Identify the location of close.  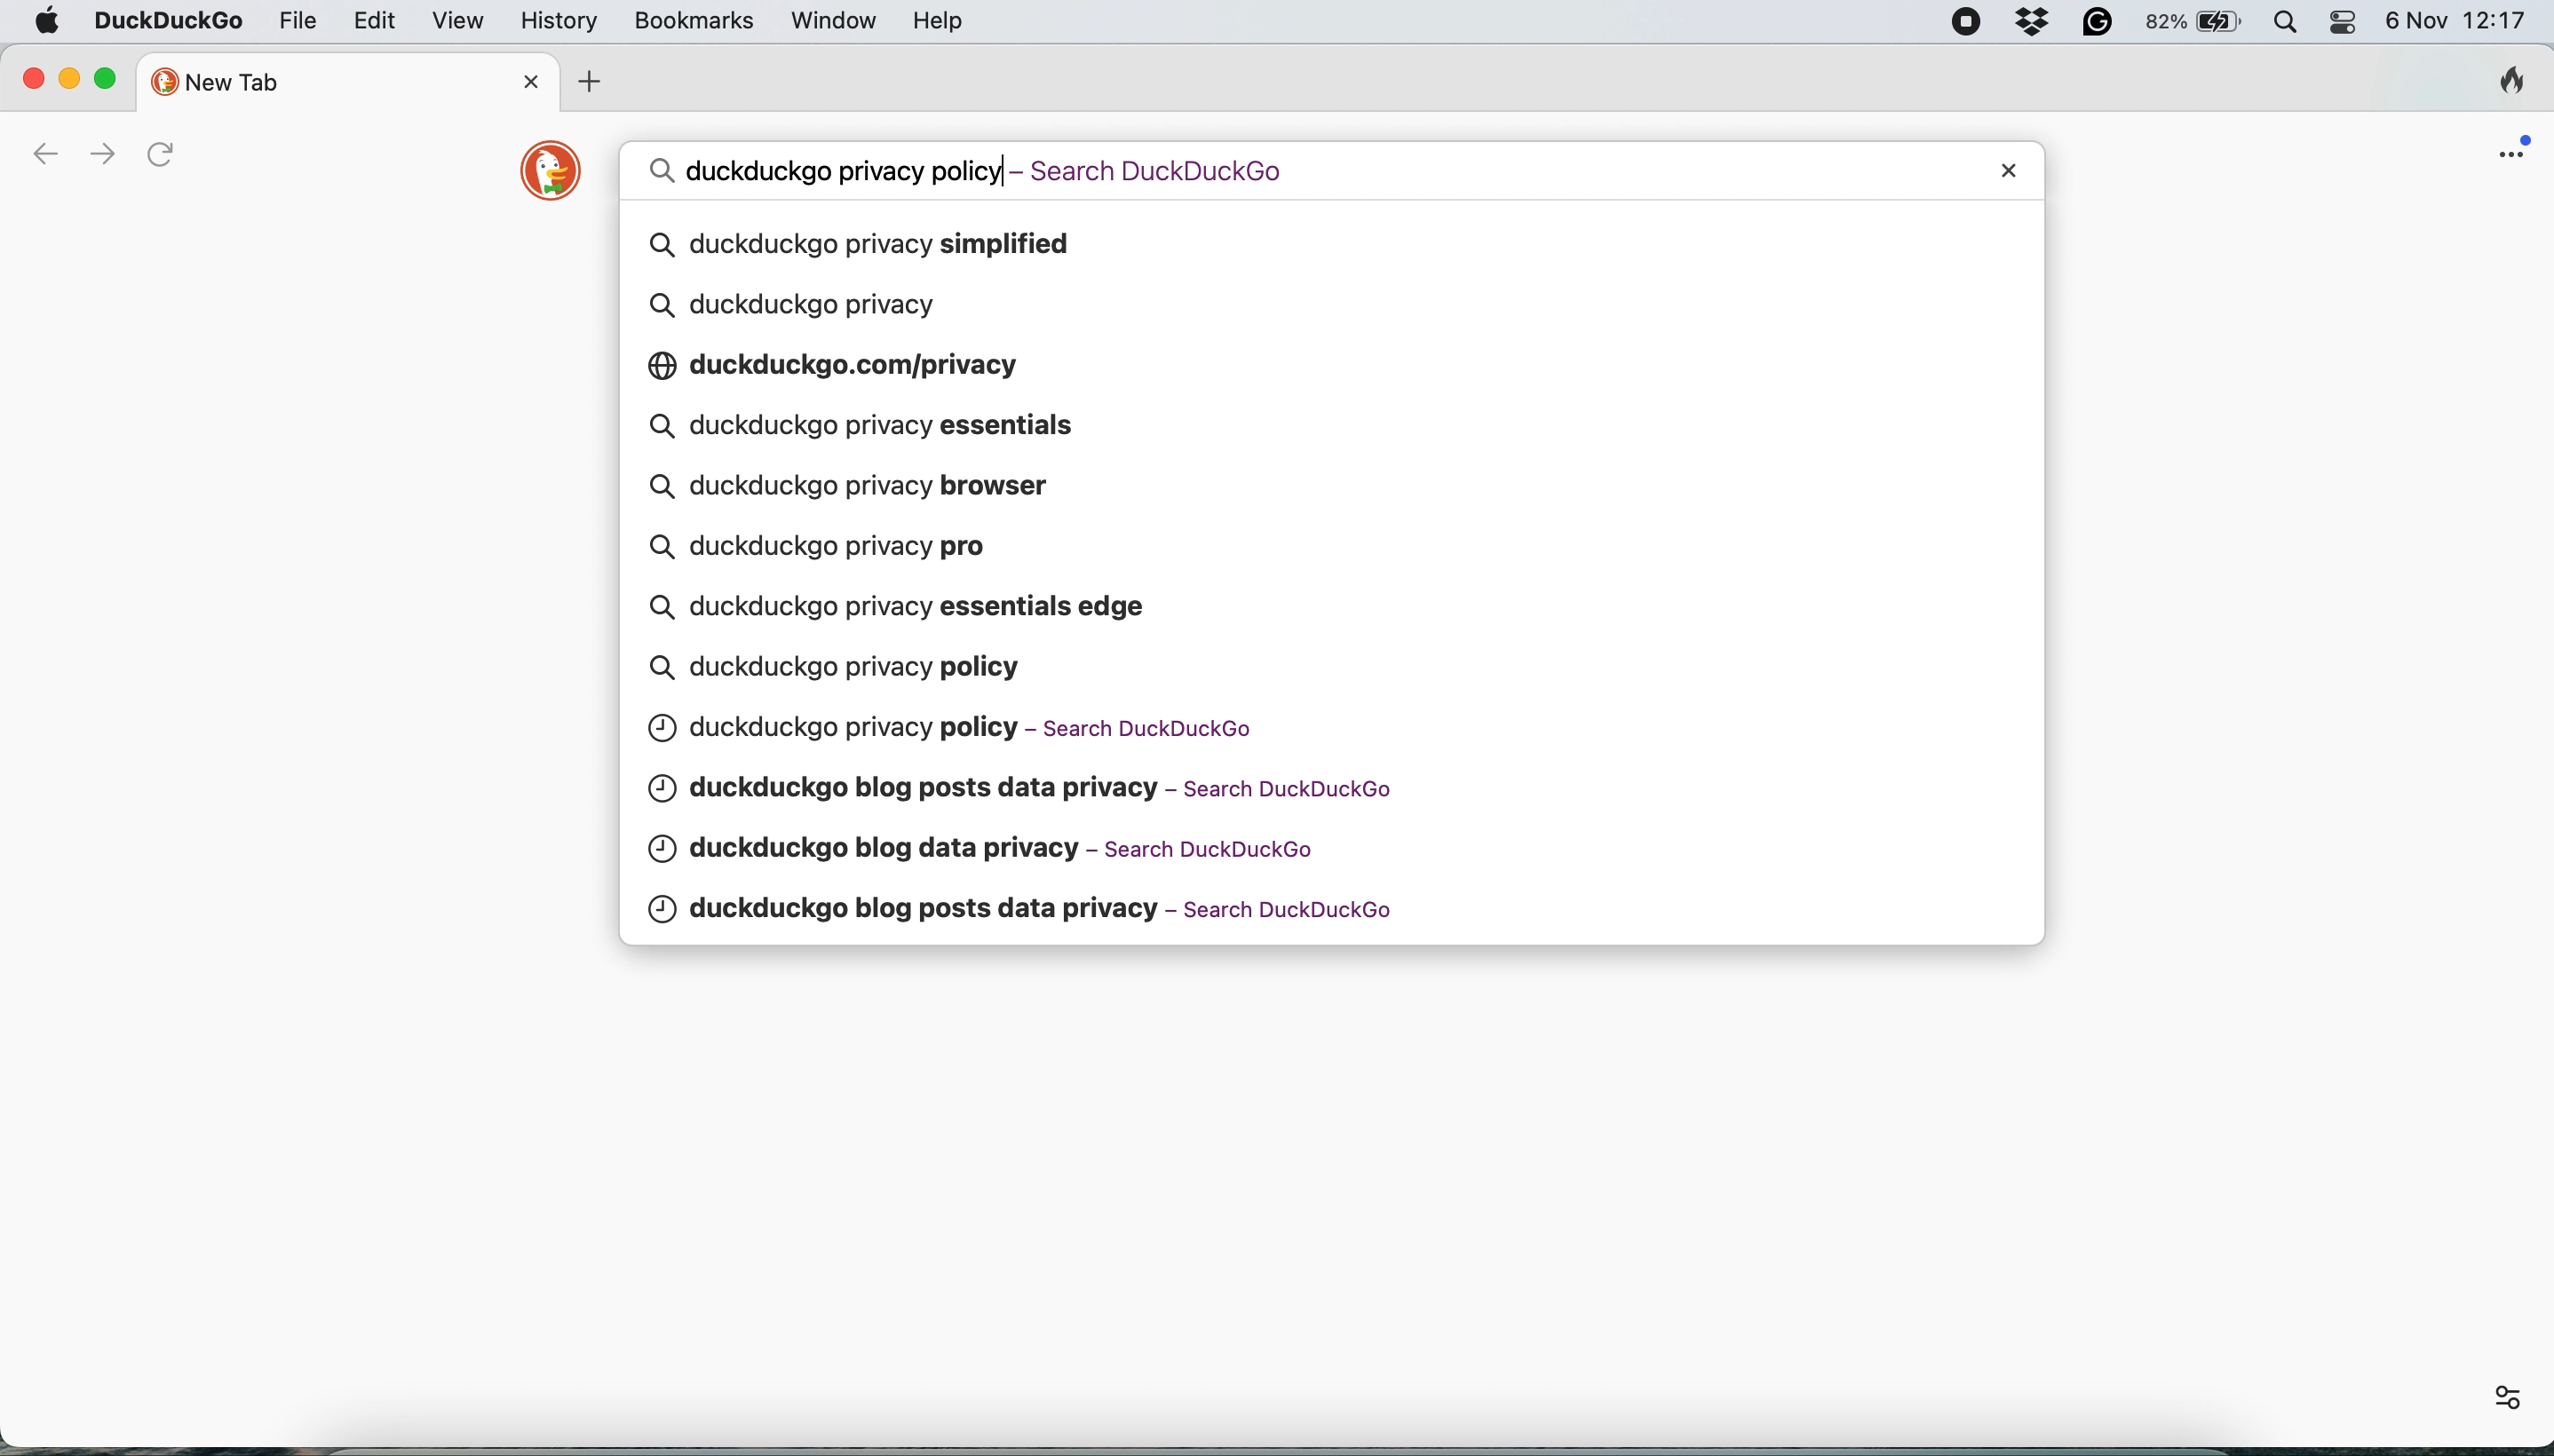
(26, 79).